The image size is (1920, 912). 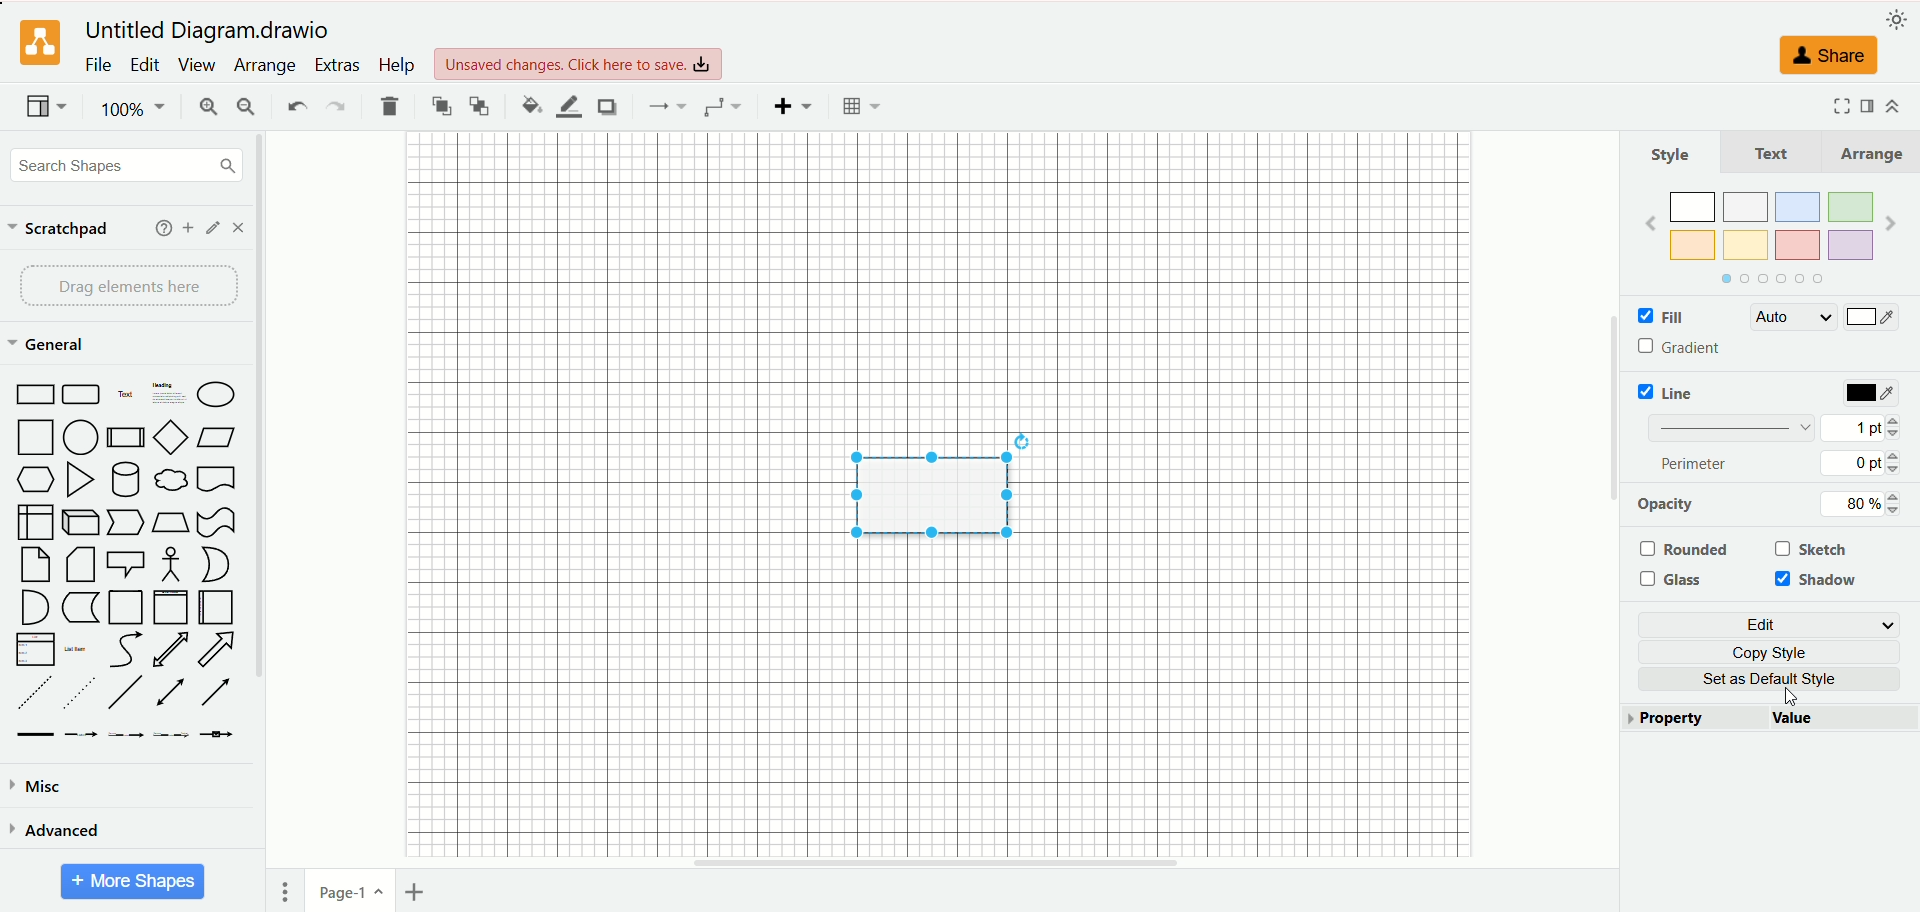 I want to click on 1 pt, so click(x=1861, y=426).